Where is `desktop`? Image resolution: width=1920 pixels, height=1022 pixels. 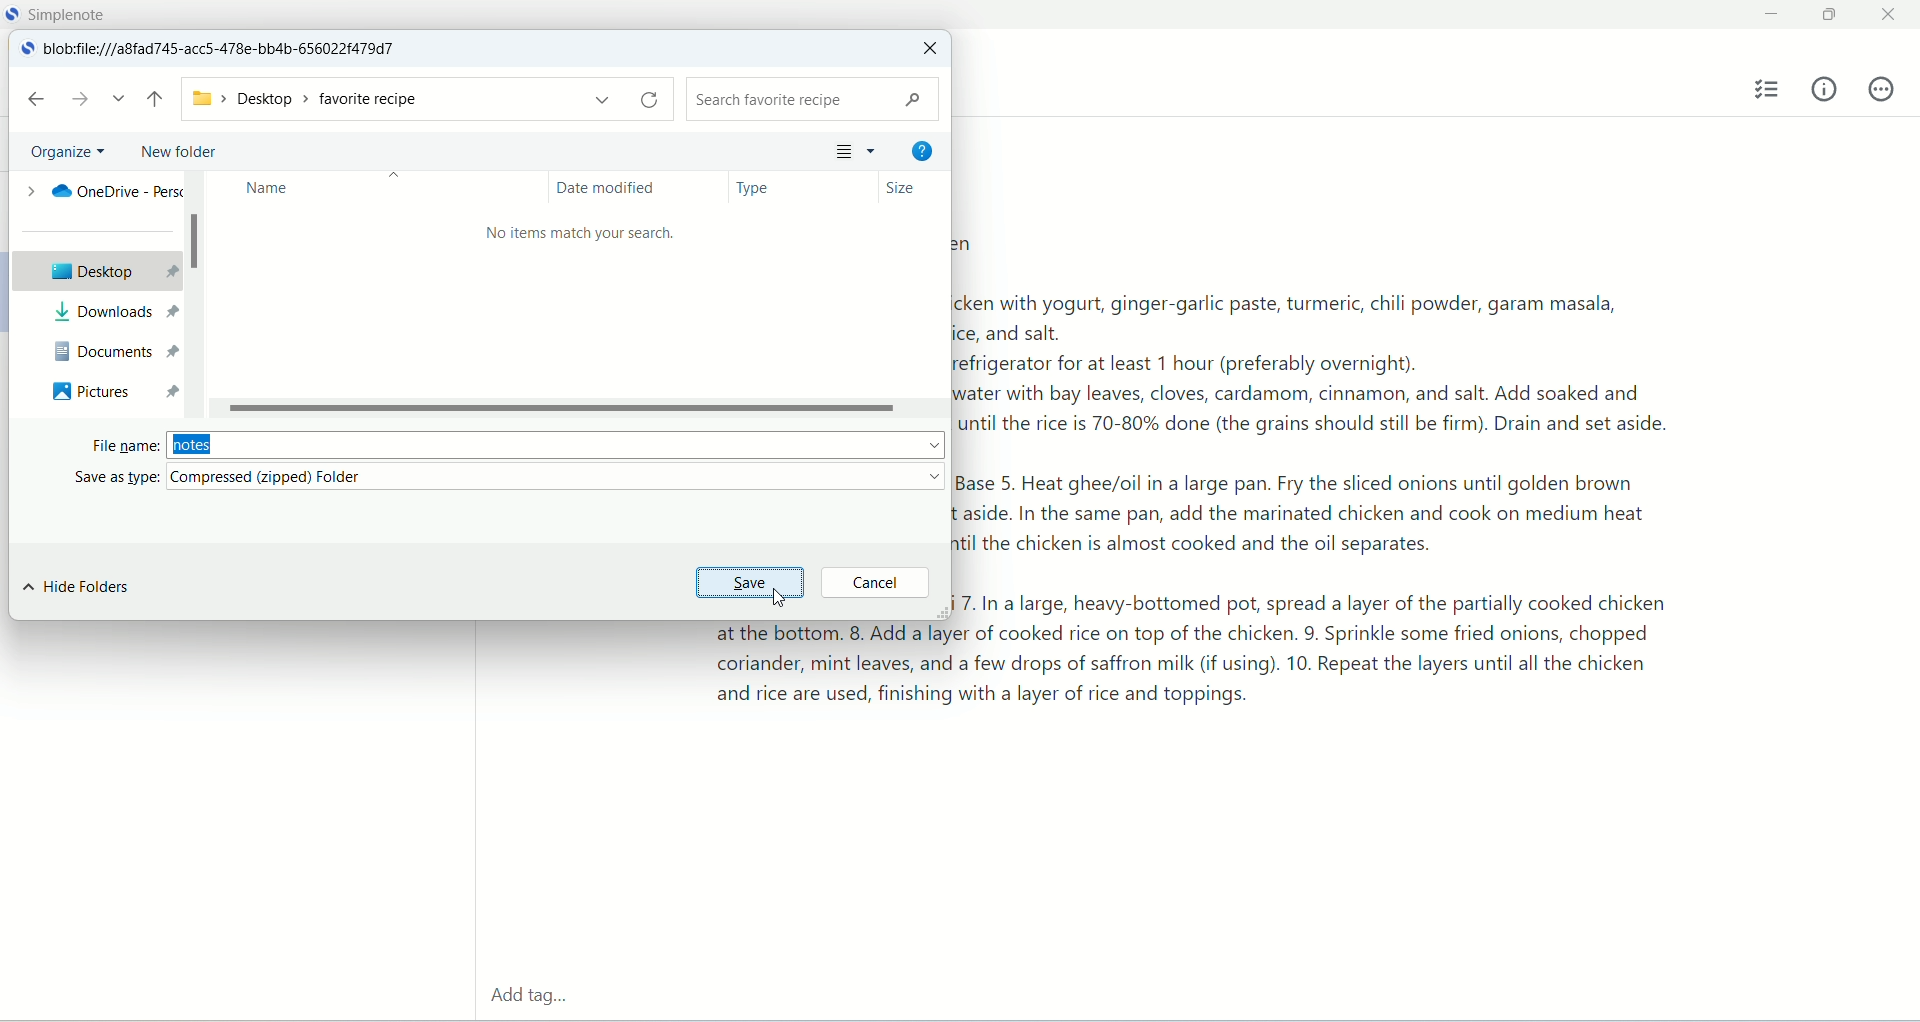 desktop is located at coordinates (94, 269).